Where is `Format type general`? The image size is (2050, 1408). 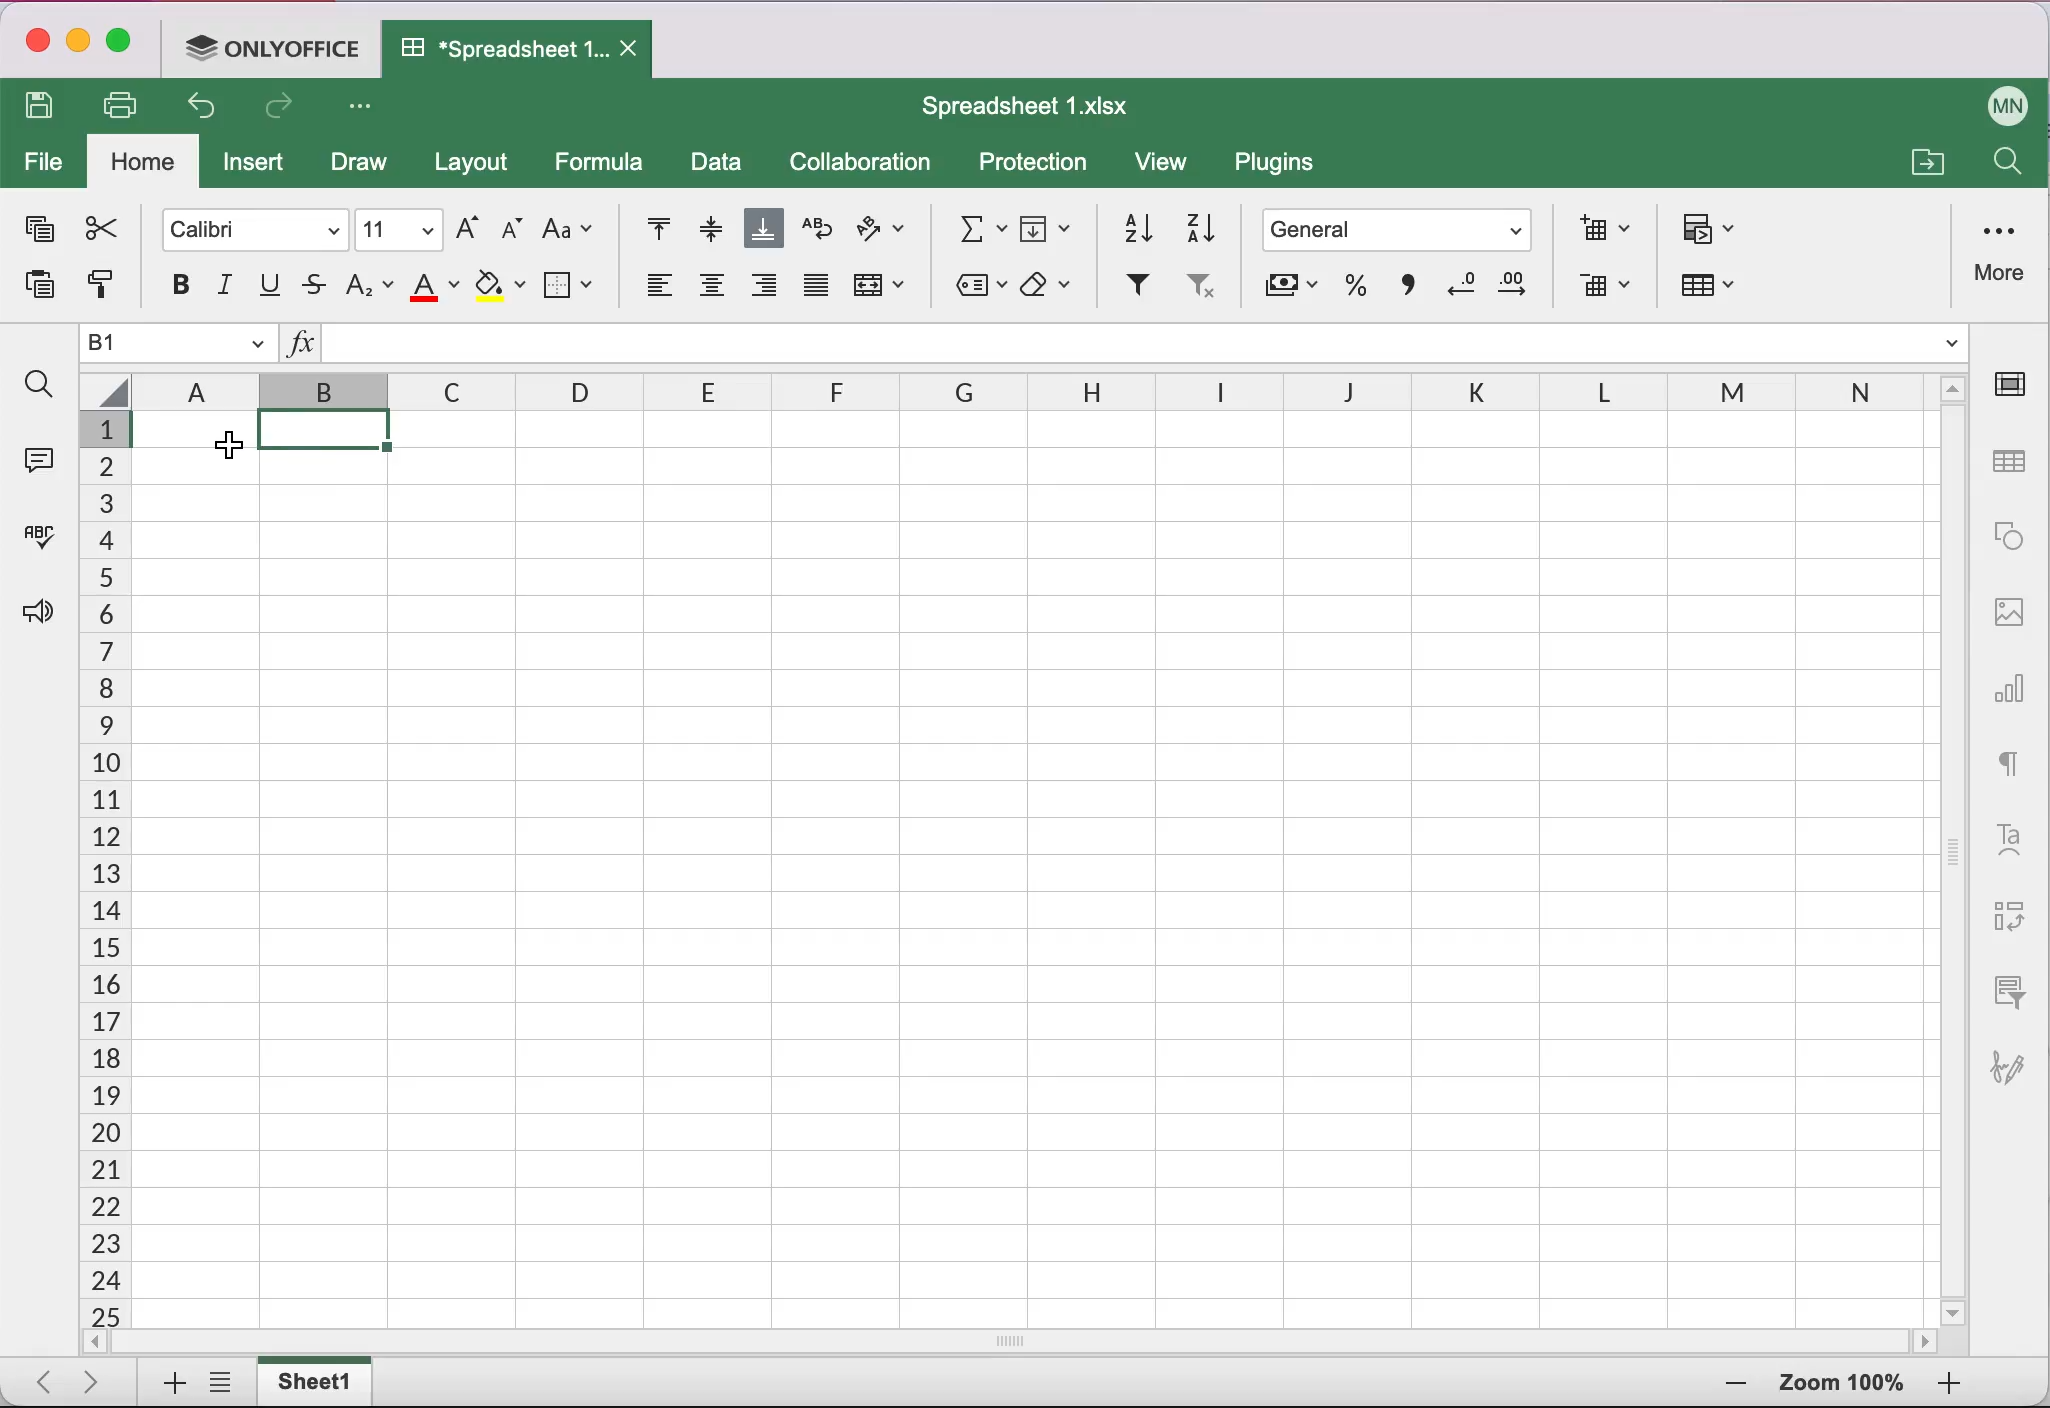
Format type general is located at coordinates (1402, 233).